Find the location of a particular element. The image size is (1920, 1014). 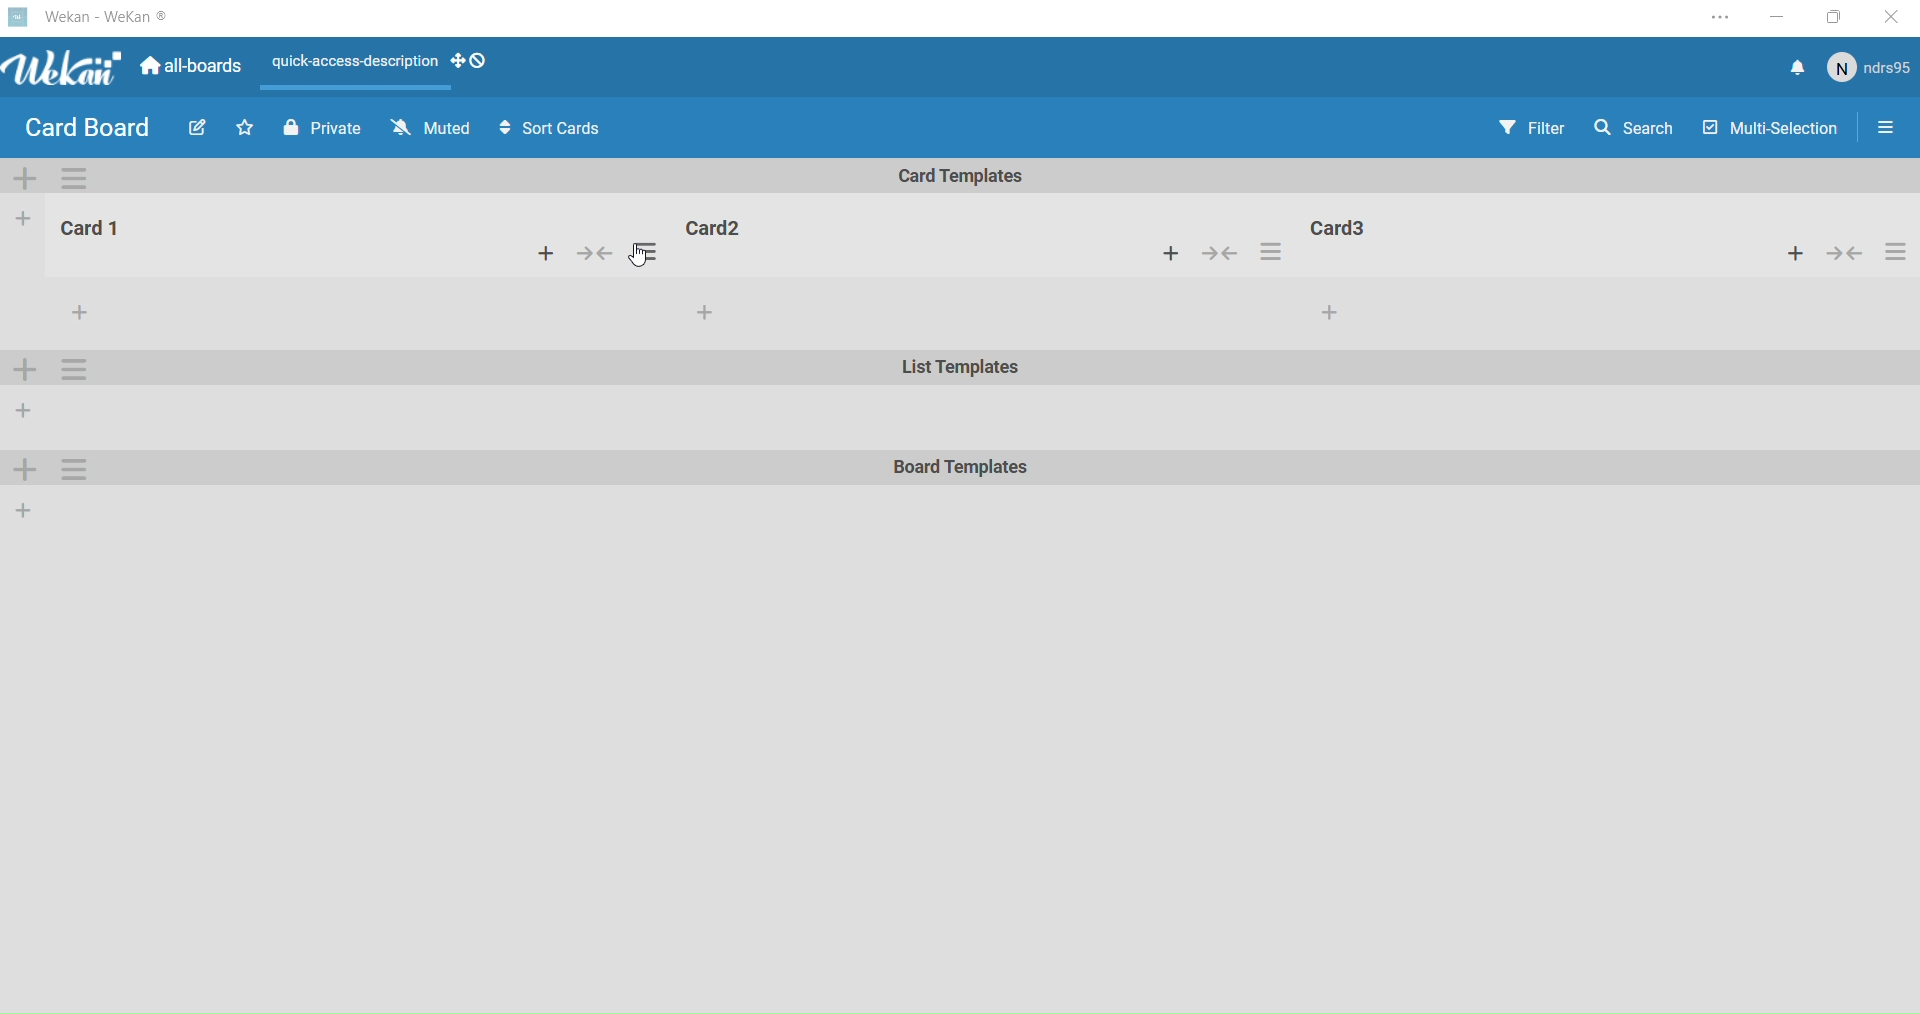

List templates is located at coordinates (958, 371).